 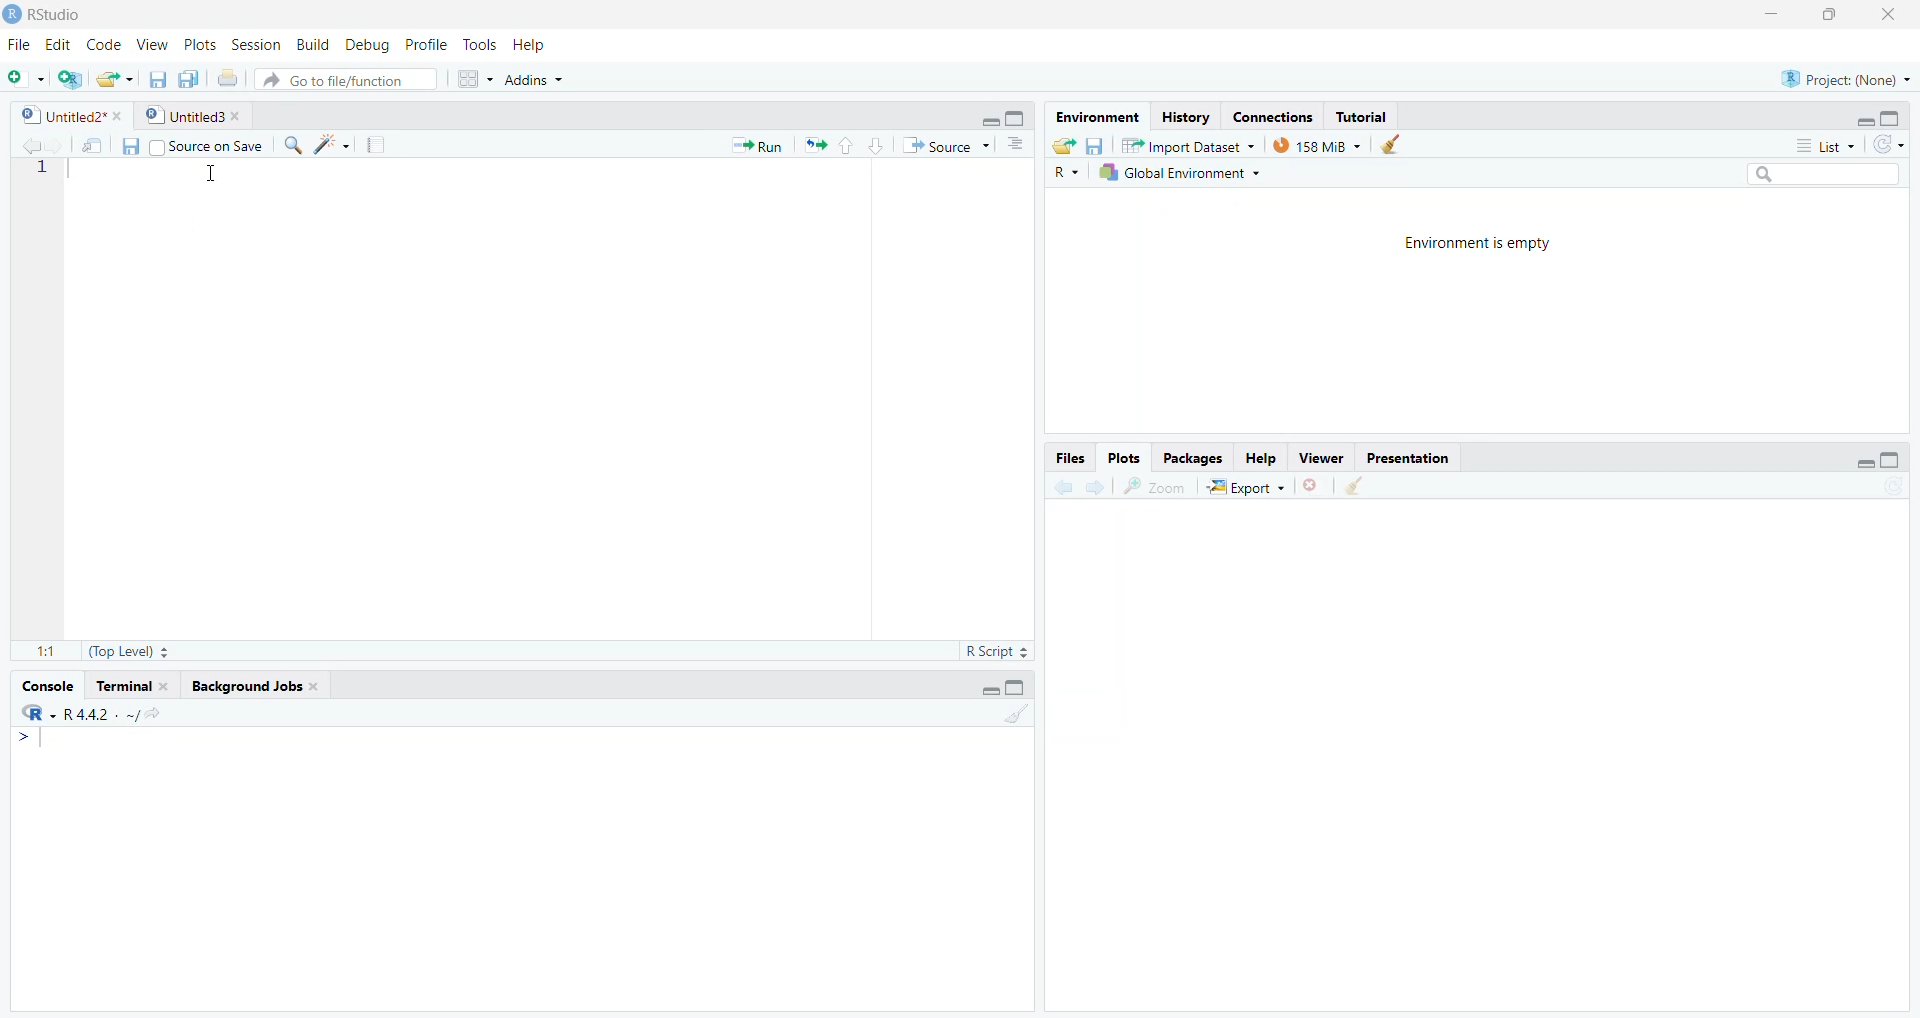 I want to click on Rerun the previous code, so click(x=843, y=144).